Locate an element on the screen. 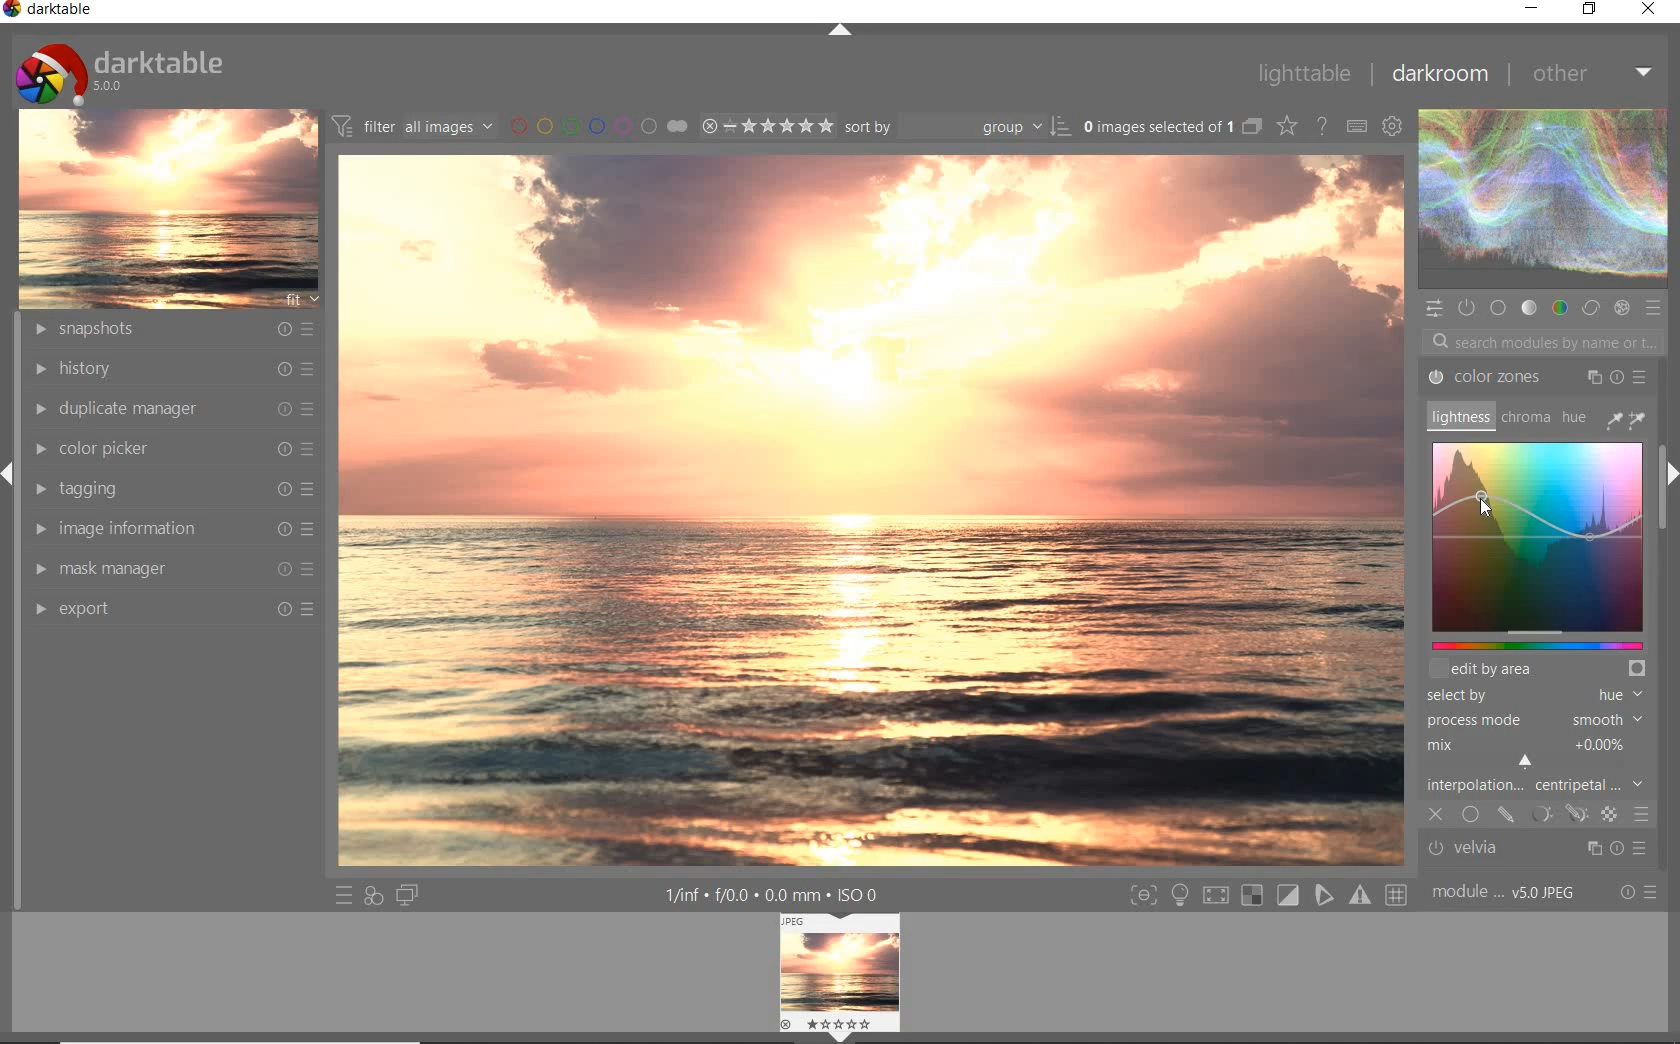 This screenshot has height=1044, width=1680. QUICK ACCESS PANEL is located at coordinates (1436, 307).